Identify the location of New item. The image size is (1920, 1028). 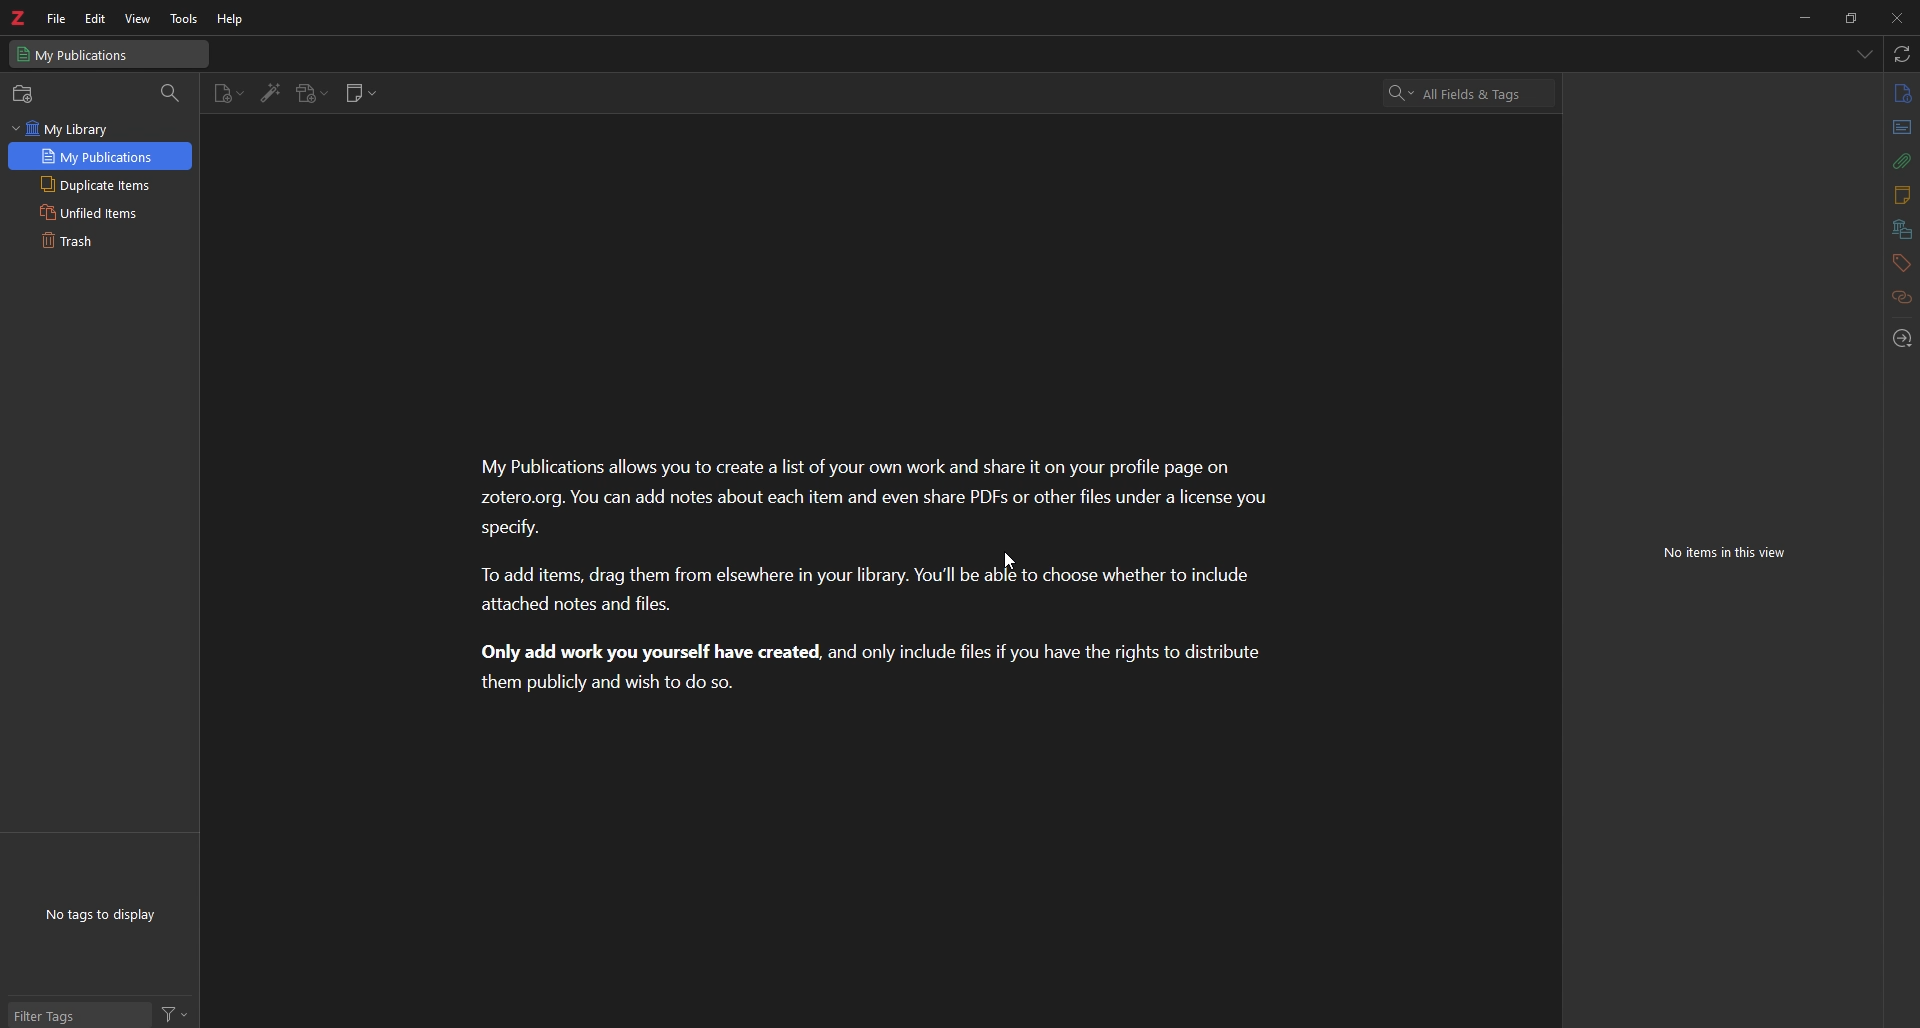
(226, 94).